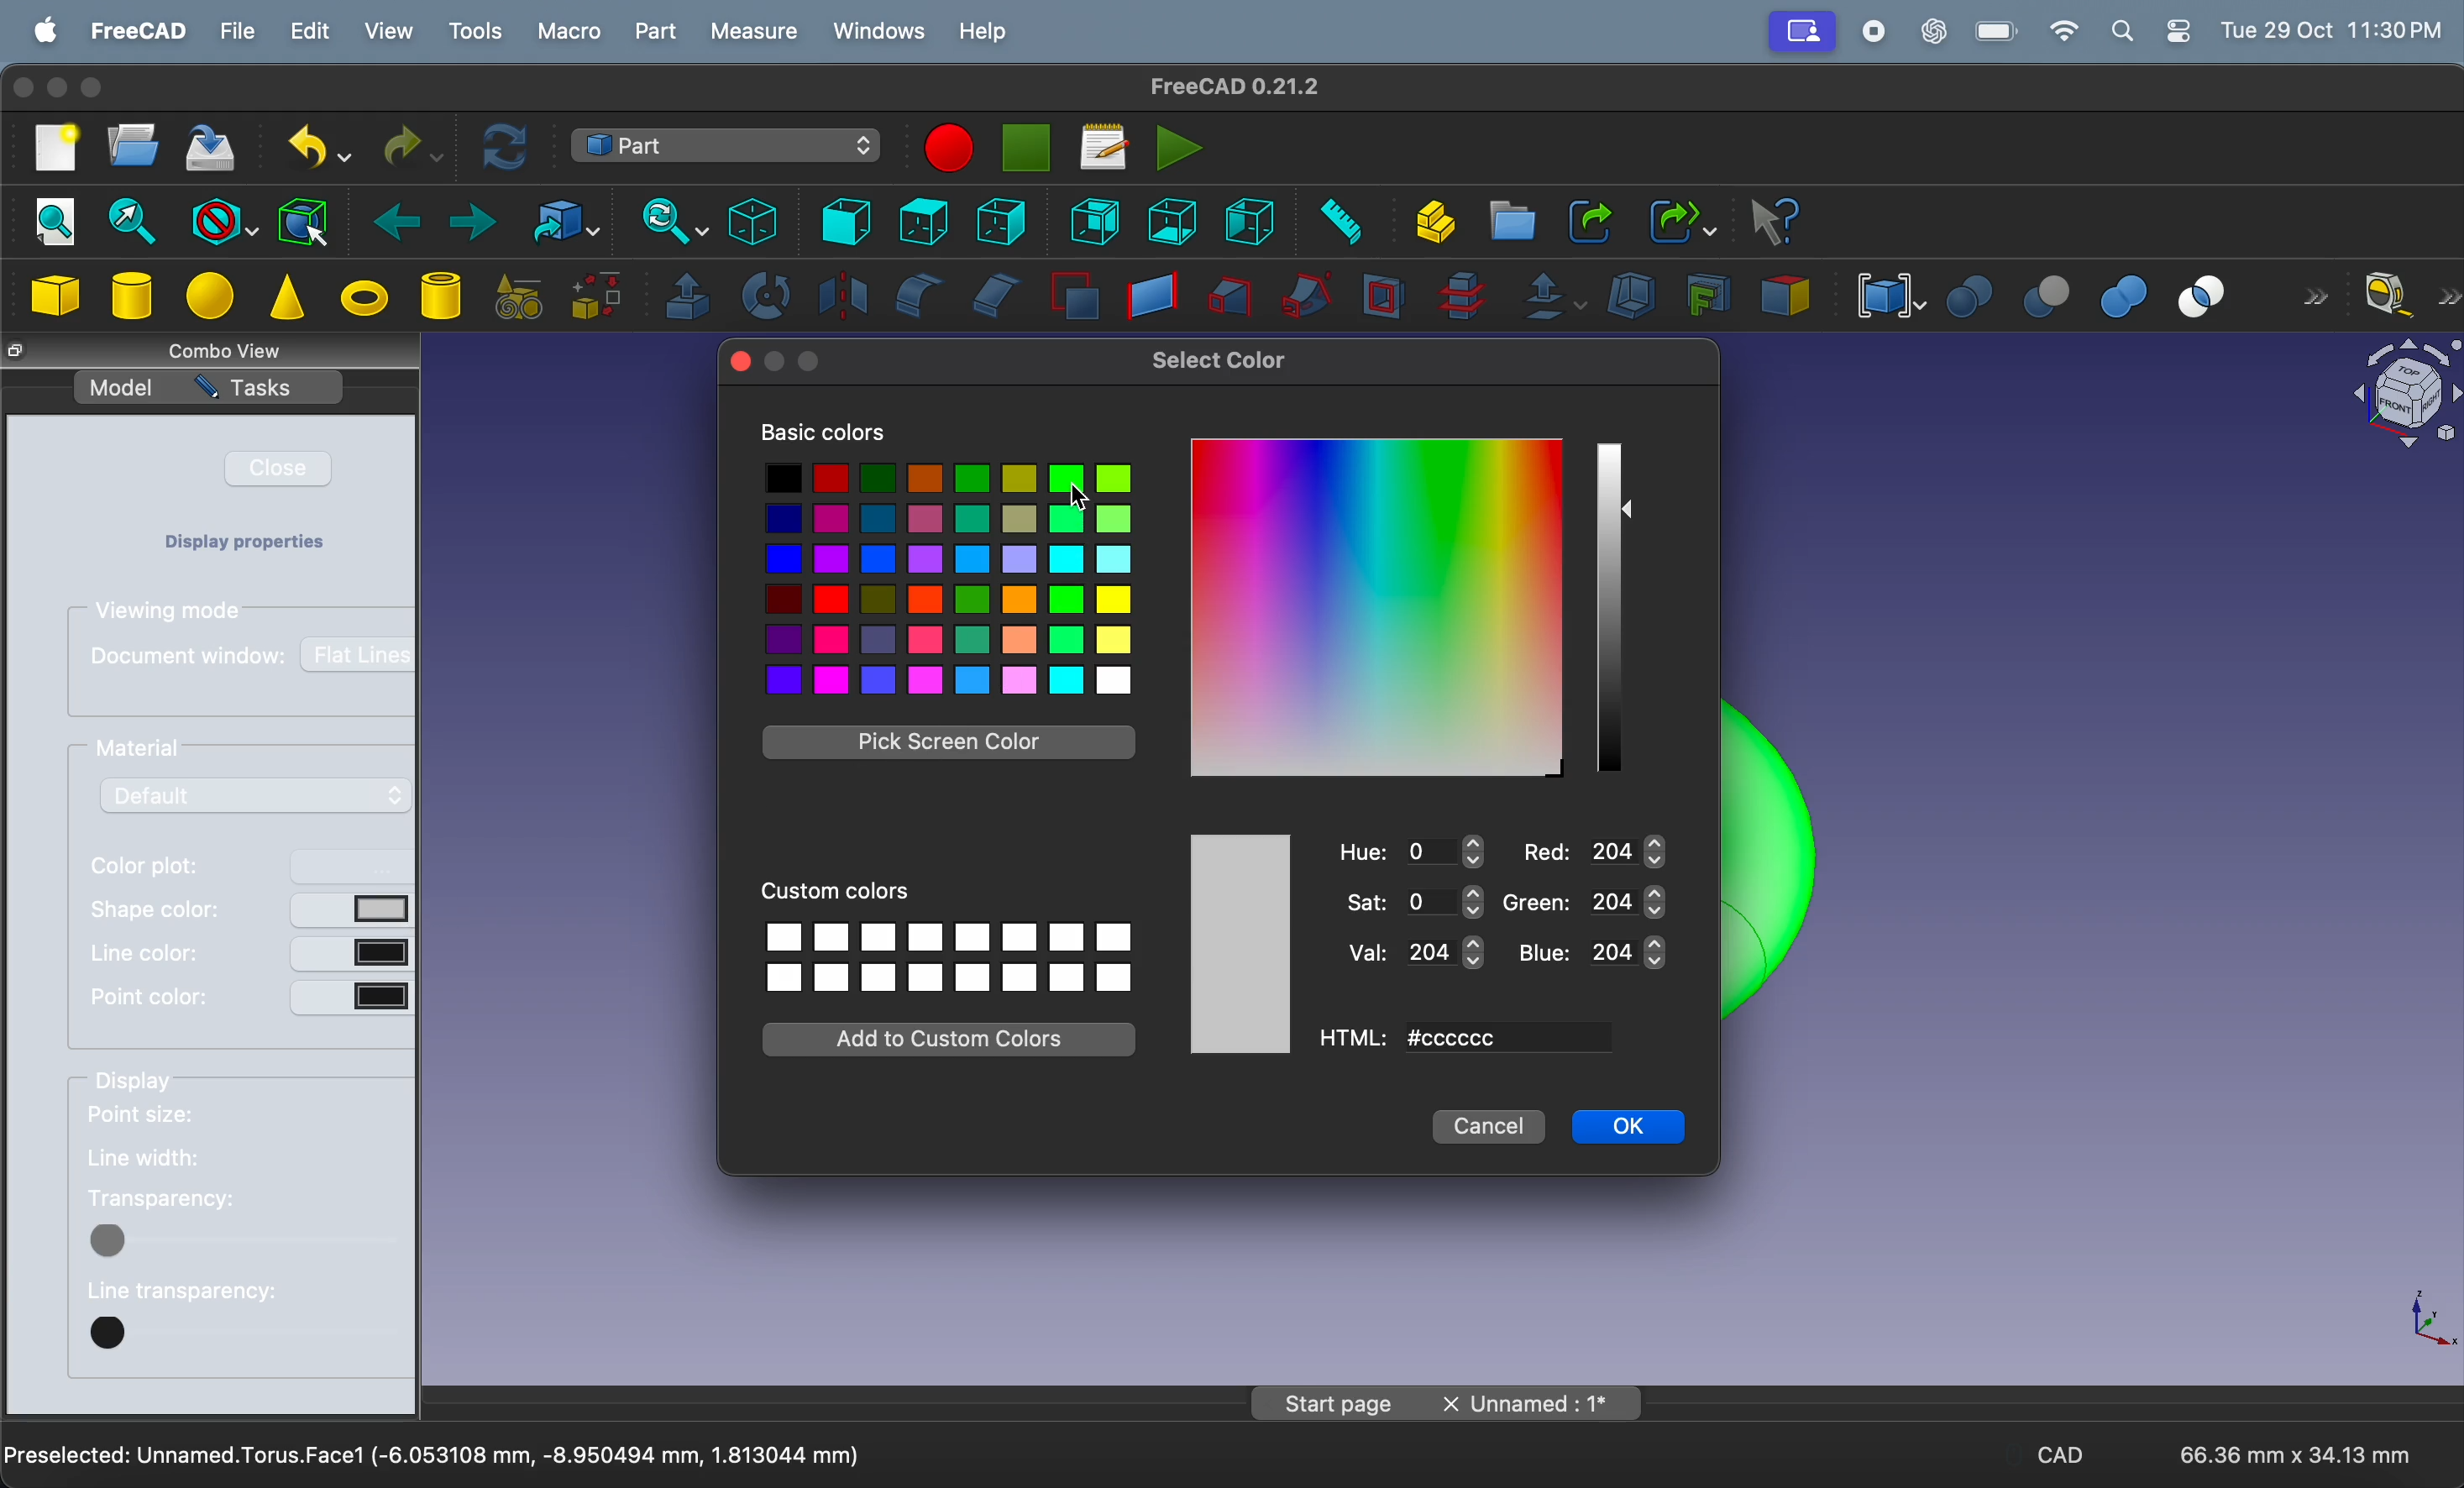 This screenshot has width=2464, height=1488. Describe the element at coordinates (352, 866) in the screenshot. I see `button` at that location.